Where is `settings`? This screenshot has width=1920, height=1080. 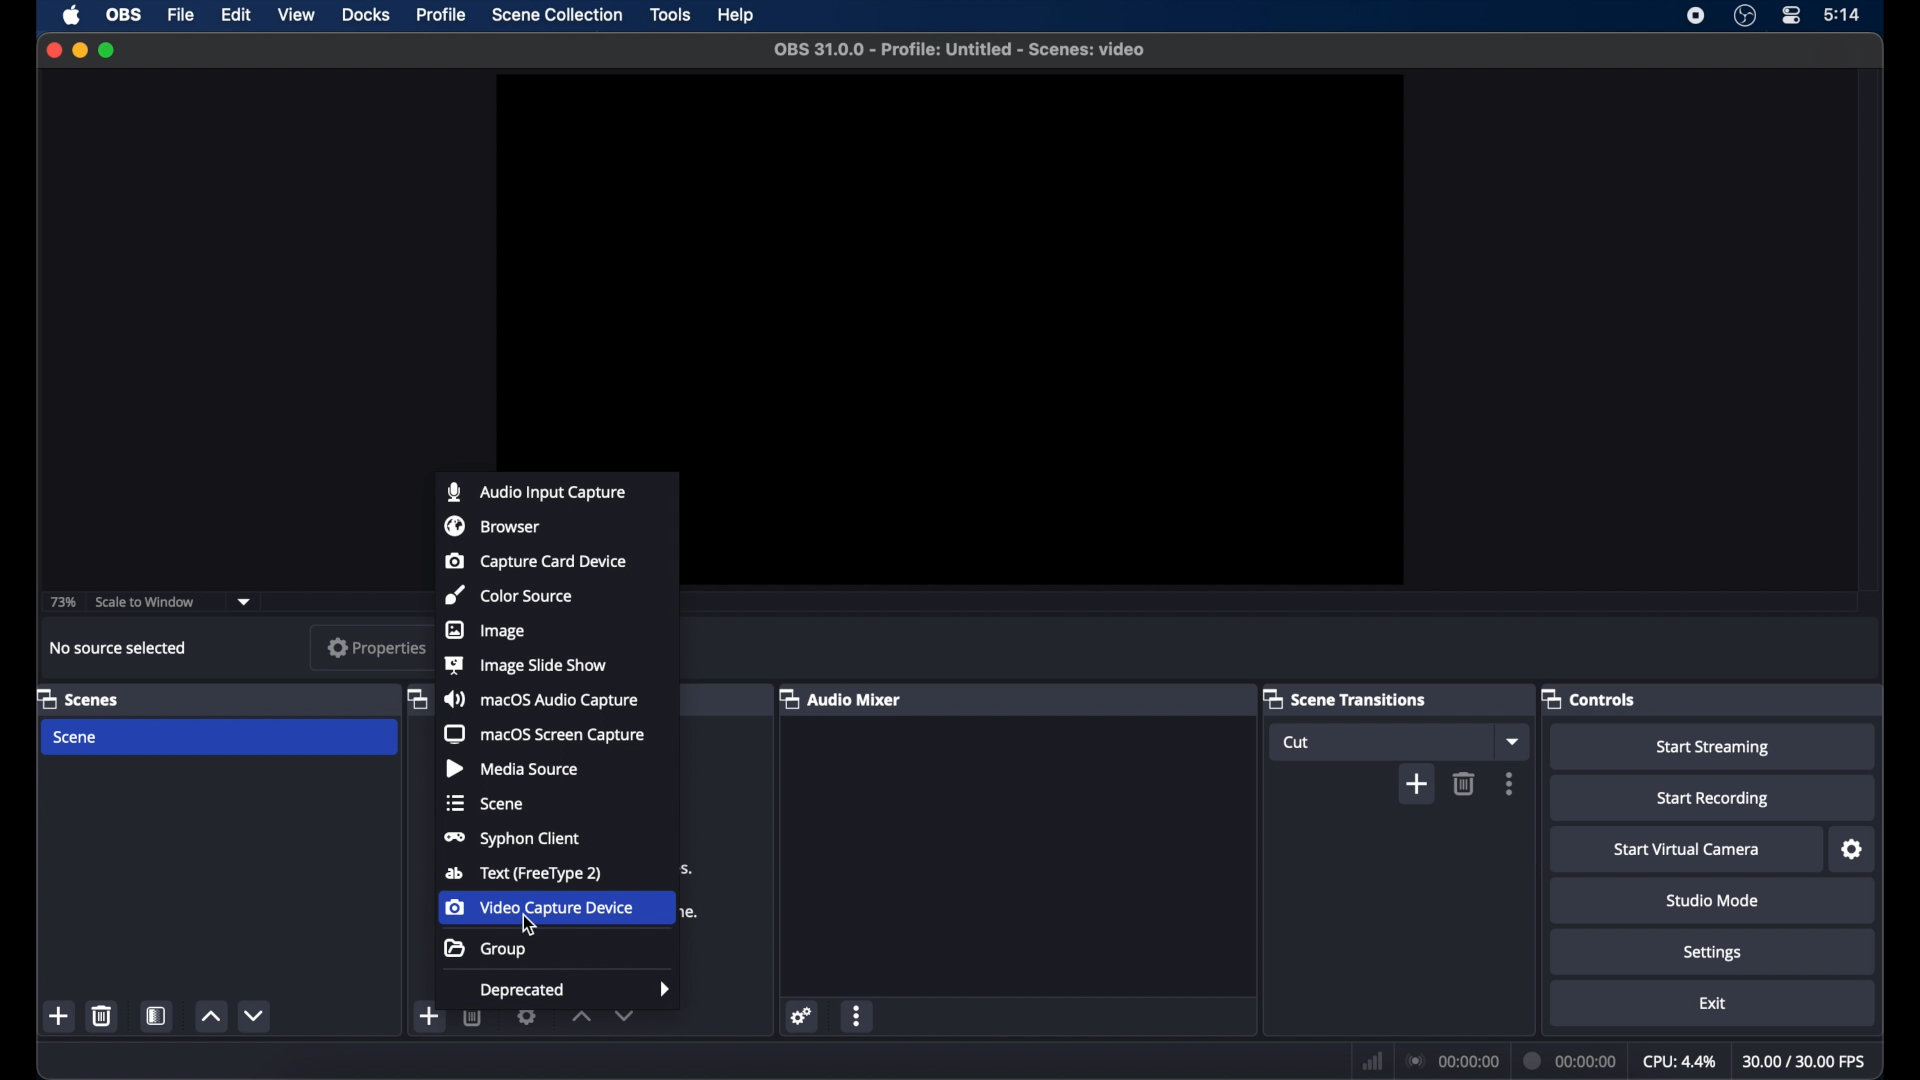
settings is located at coordinates (1853, 850).